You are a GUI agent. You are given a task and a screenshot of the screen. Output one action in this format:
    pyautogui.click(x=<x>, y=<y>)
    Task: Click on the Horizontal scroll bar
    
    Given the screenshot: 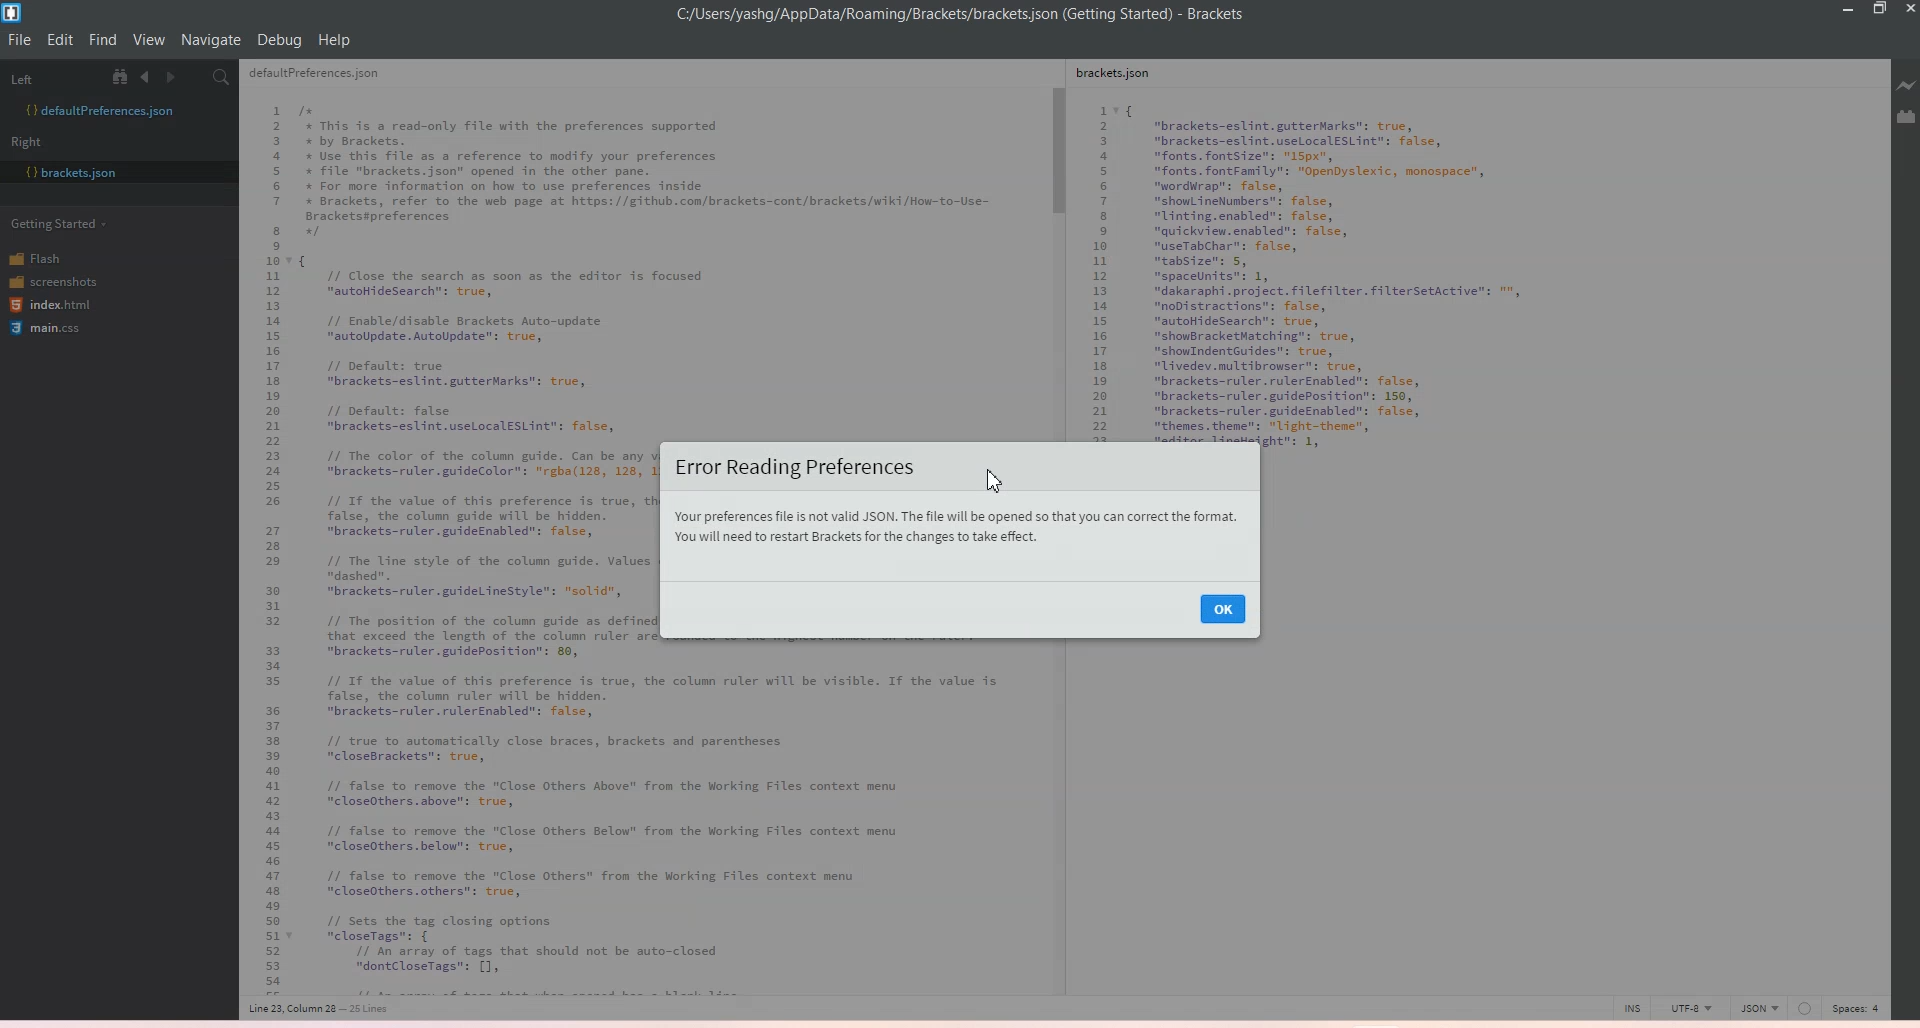 What is the action you would take?
    pyautogui.click(x=634, y=990)
    